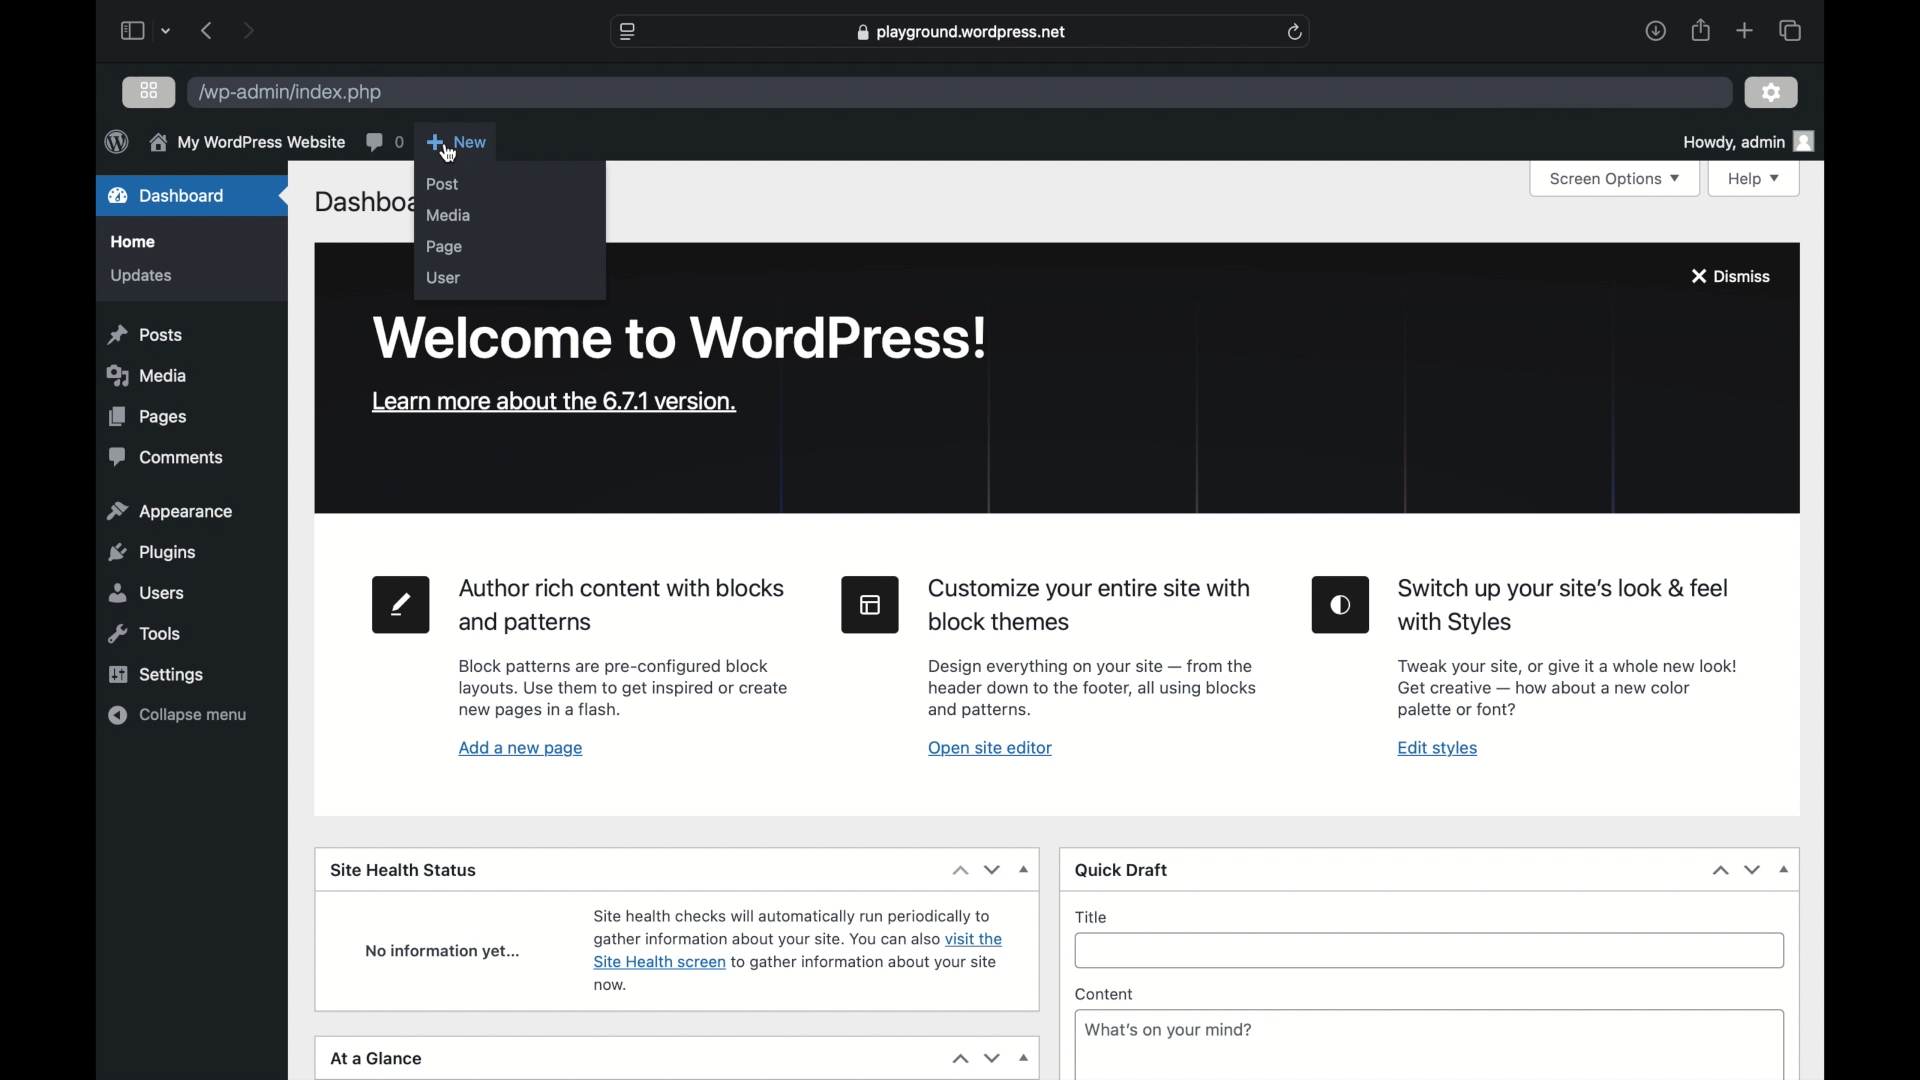  What do you see at coordinates (1738, 870) in the screenshot?
I see `stepper buttons` at bounding box center [1738, 870].